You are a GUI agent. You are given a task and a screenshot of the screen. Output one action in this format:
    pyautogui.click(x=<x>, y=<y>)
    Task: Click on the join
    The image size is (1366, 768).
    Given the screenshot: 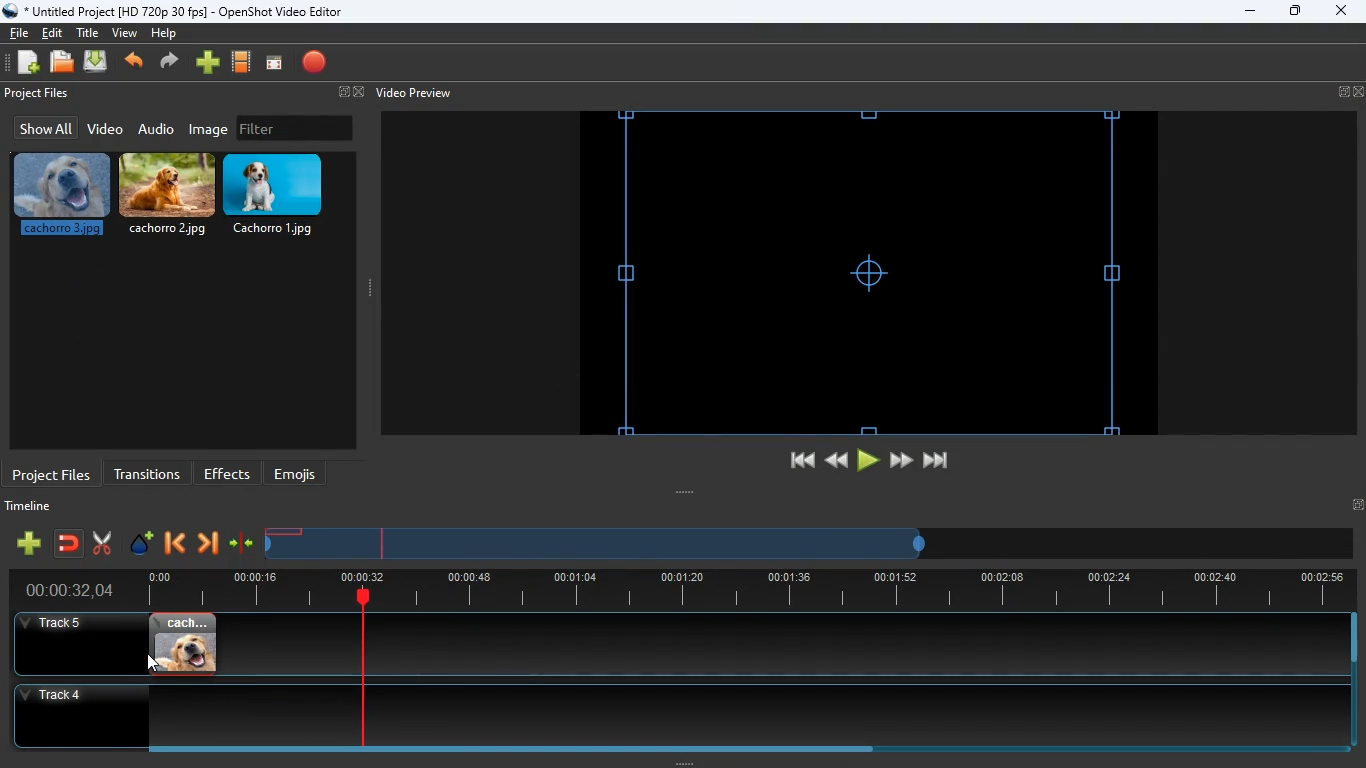 What is the action you would take?
    pyautogui.click(x=70, y=545)
    